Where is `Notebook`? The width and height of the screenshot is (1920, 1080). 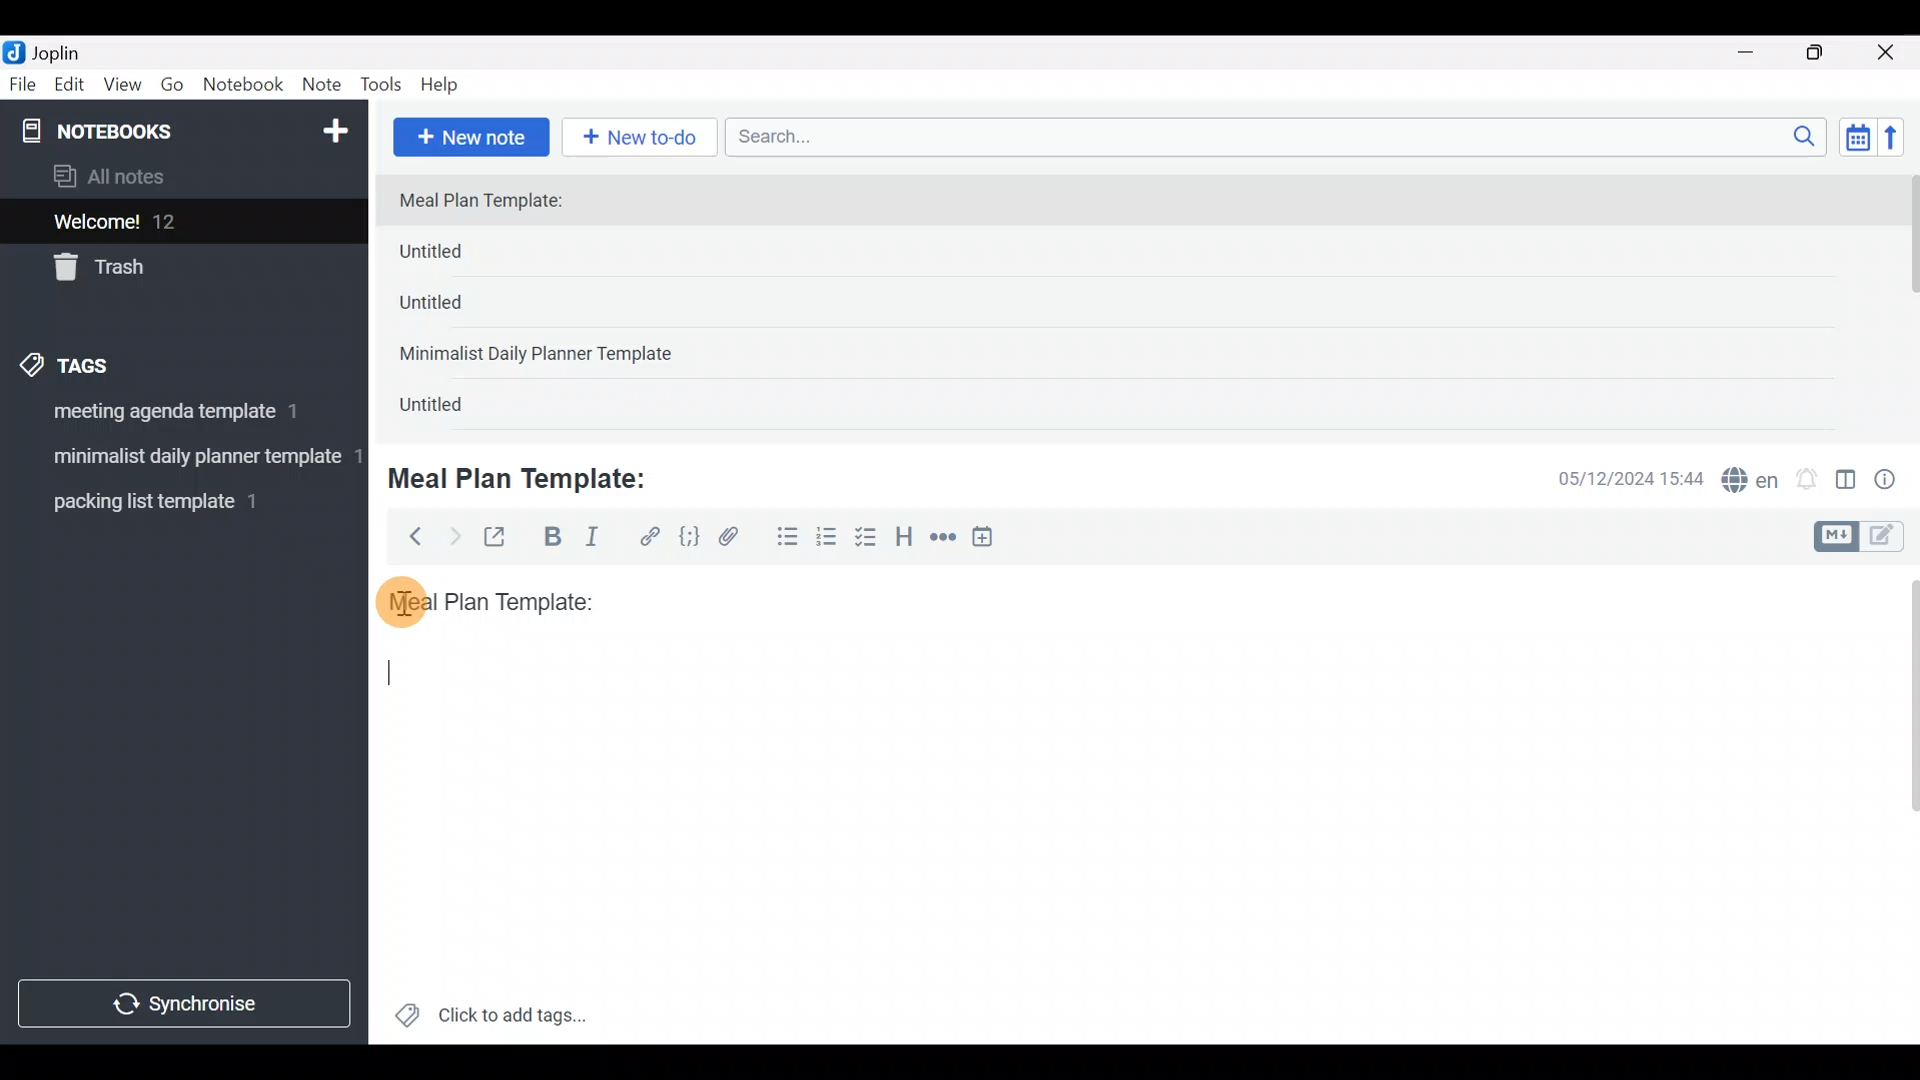 Notebook is located at coordinates (244, 85).